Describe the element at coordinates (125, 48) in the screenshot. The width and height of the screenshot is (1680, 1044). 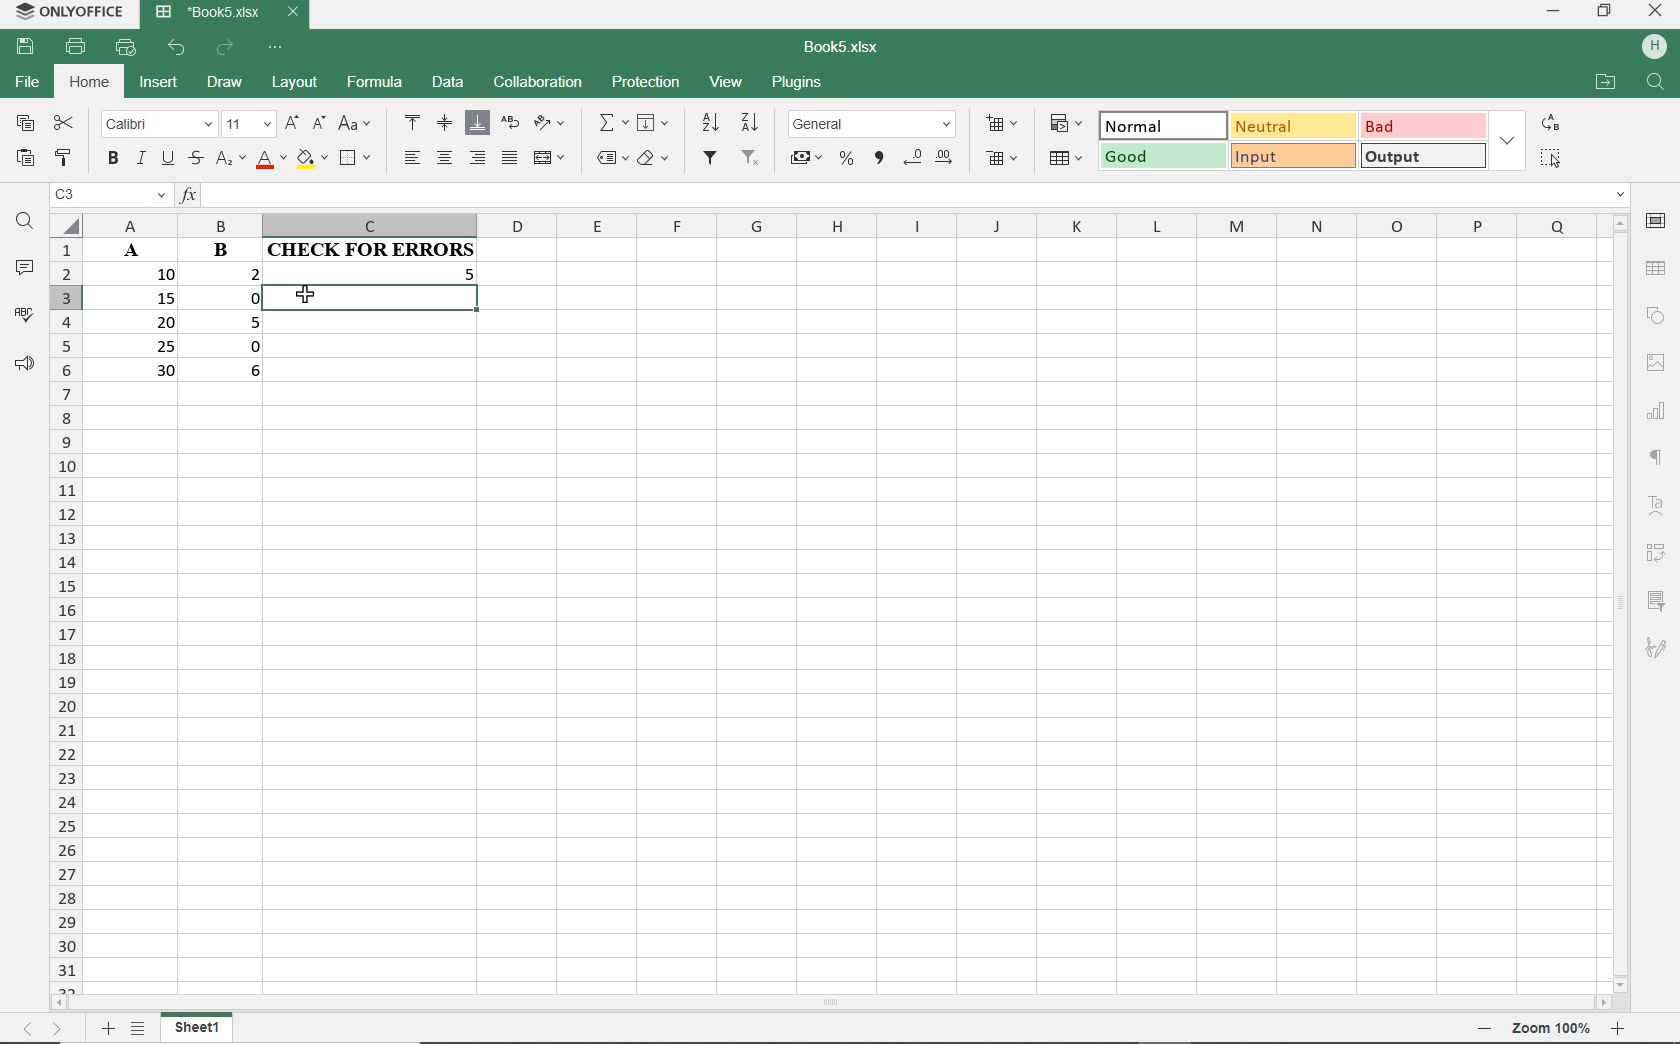
I see `QUICK PRINT` at that location.